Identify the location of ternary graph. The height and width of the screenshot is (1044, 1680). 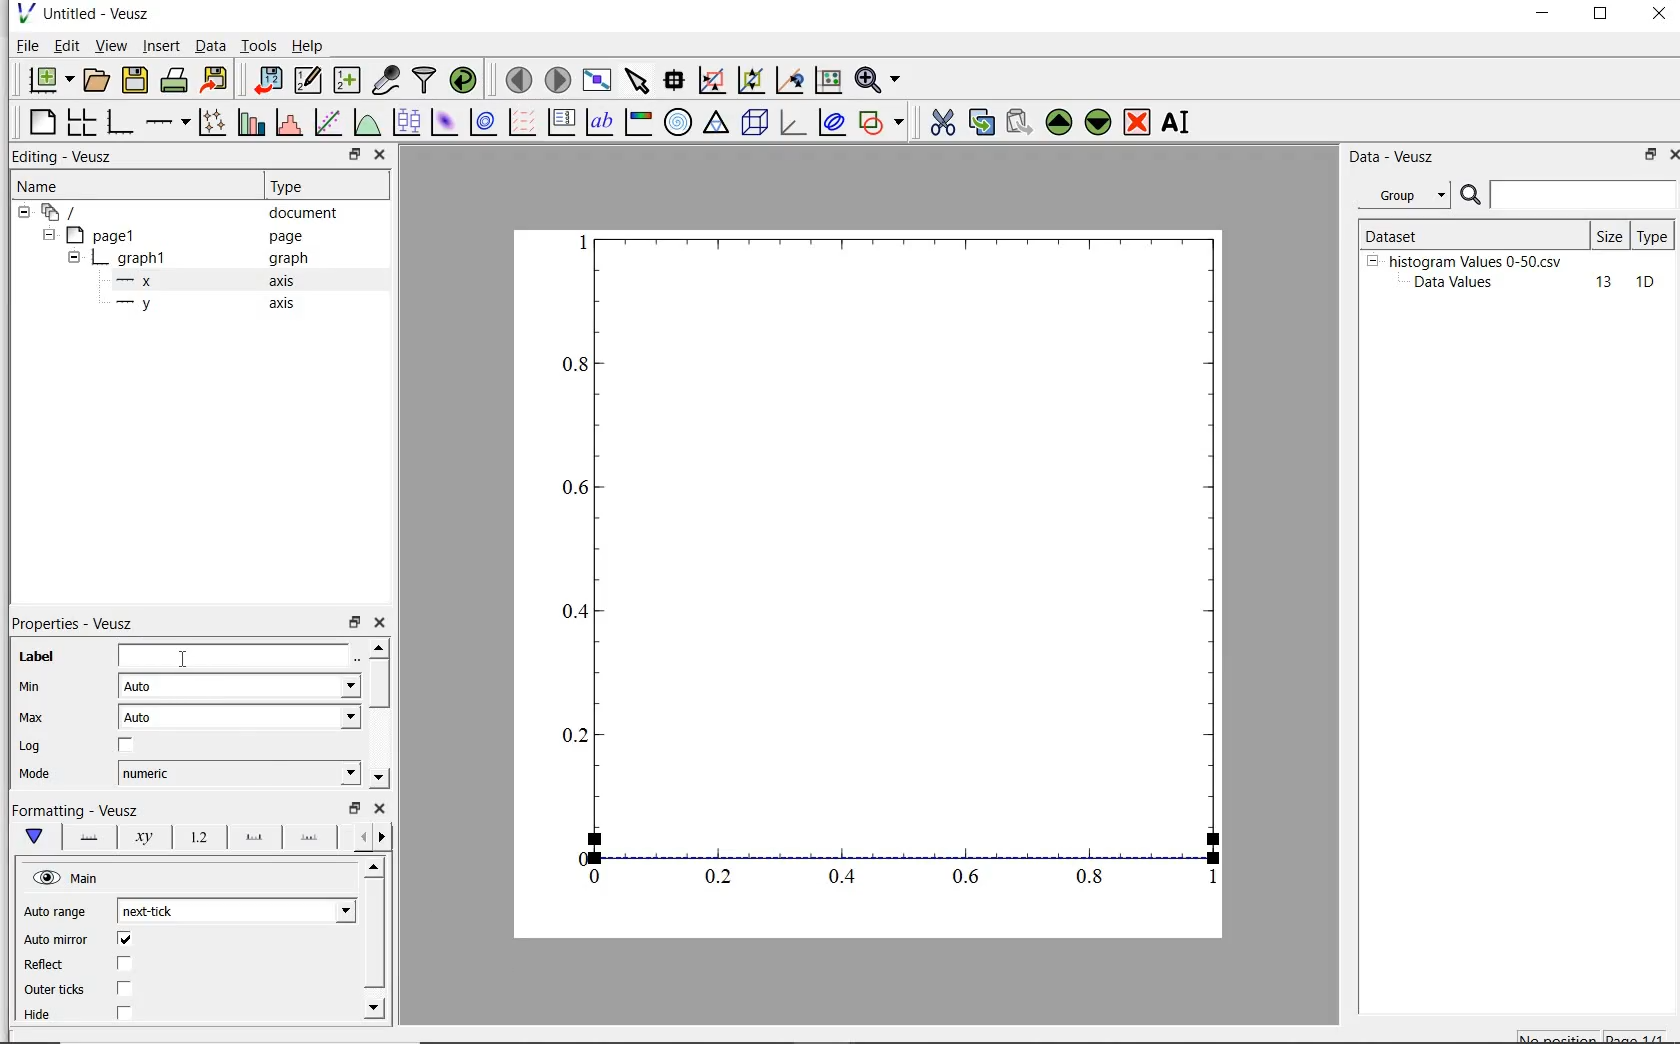
(717, 124).